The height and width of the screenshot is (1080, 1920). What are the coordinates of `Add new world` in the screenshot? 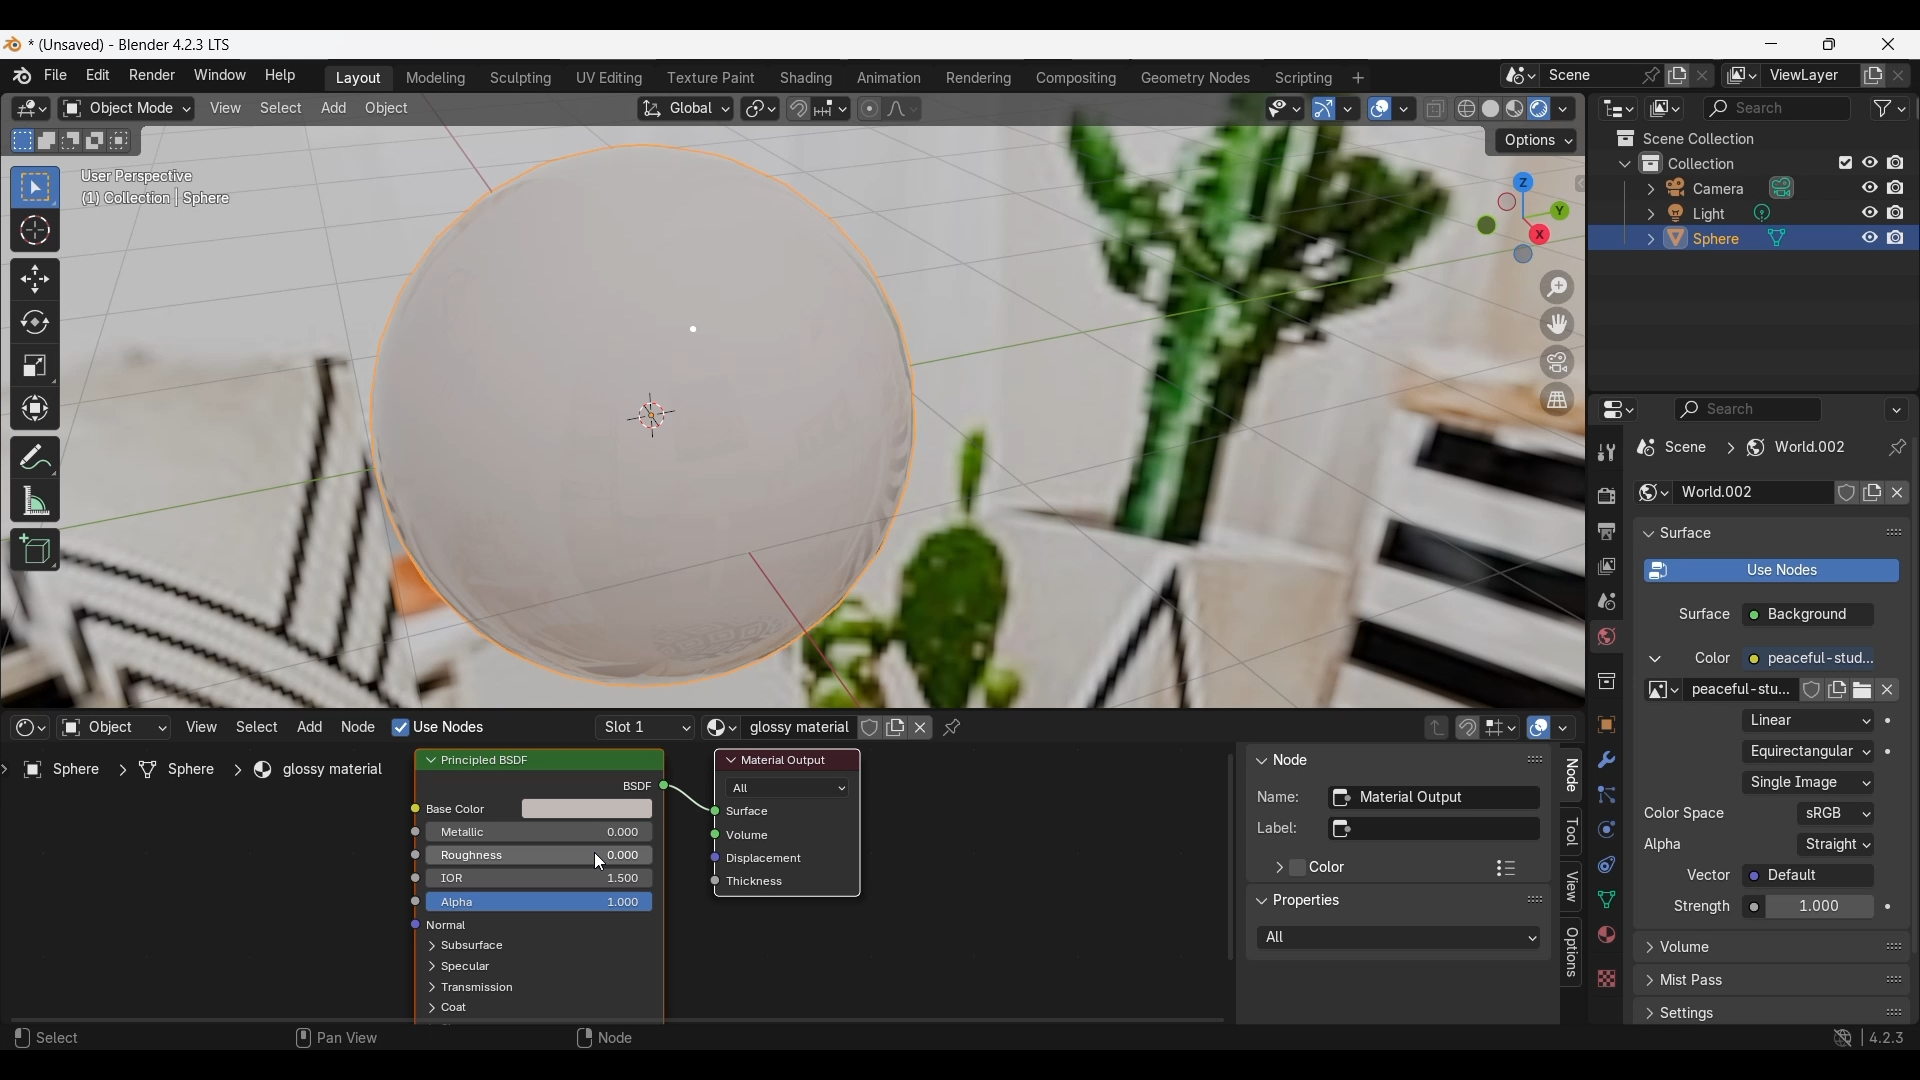 It's located at (1872, 492).